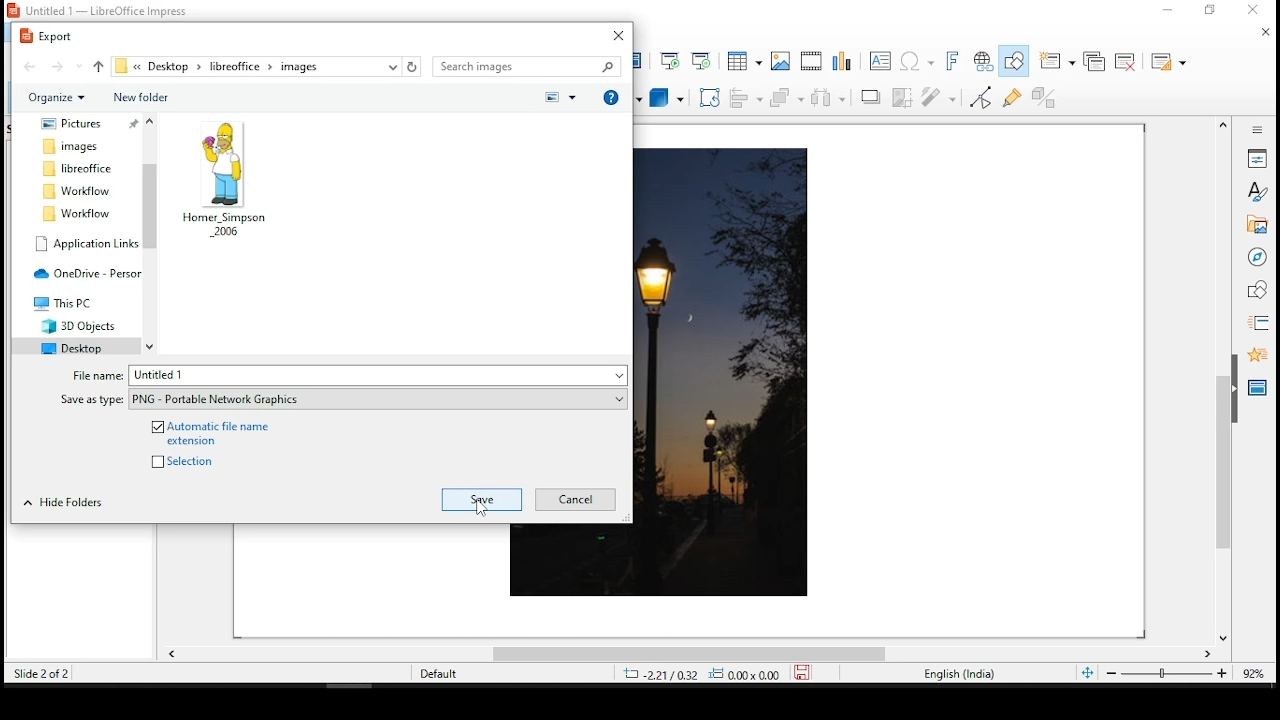 This screenshot has height=720, width=1280. What do you see at coordinates (743, 59) in the screenshot?
I see `tables` at bounding box center [743, 59].